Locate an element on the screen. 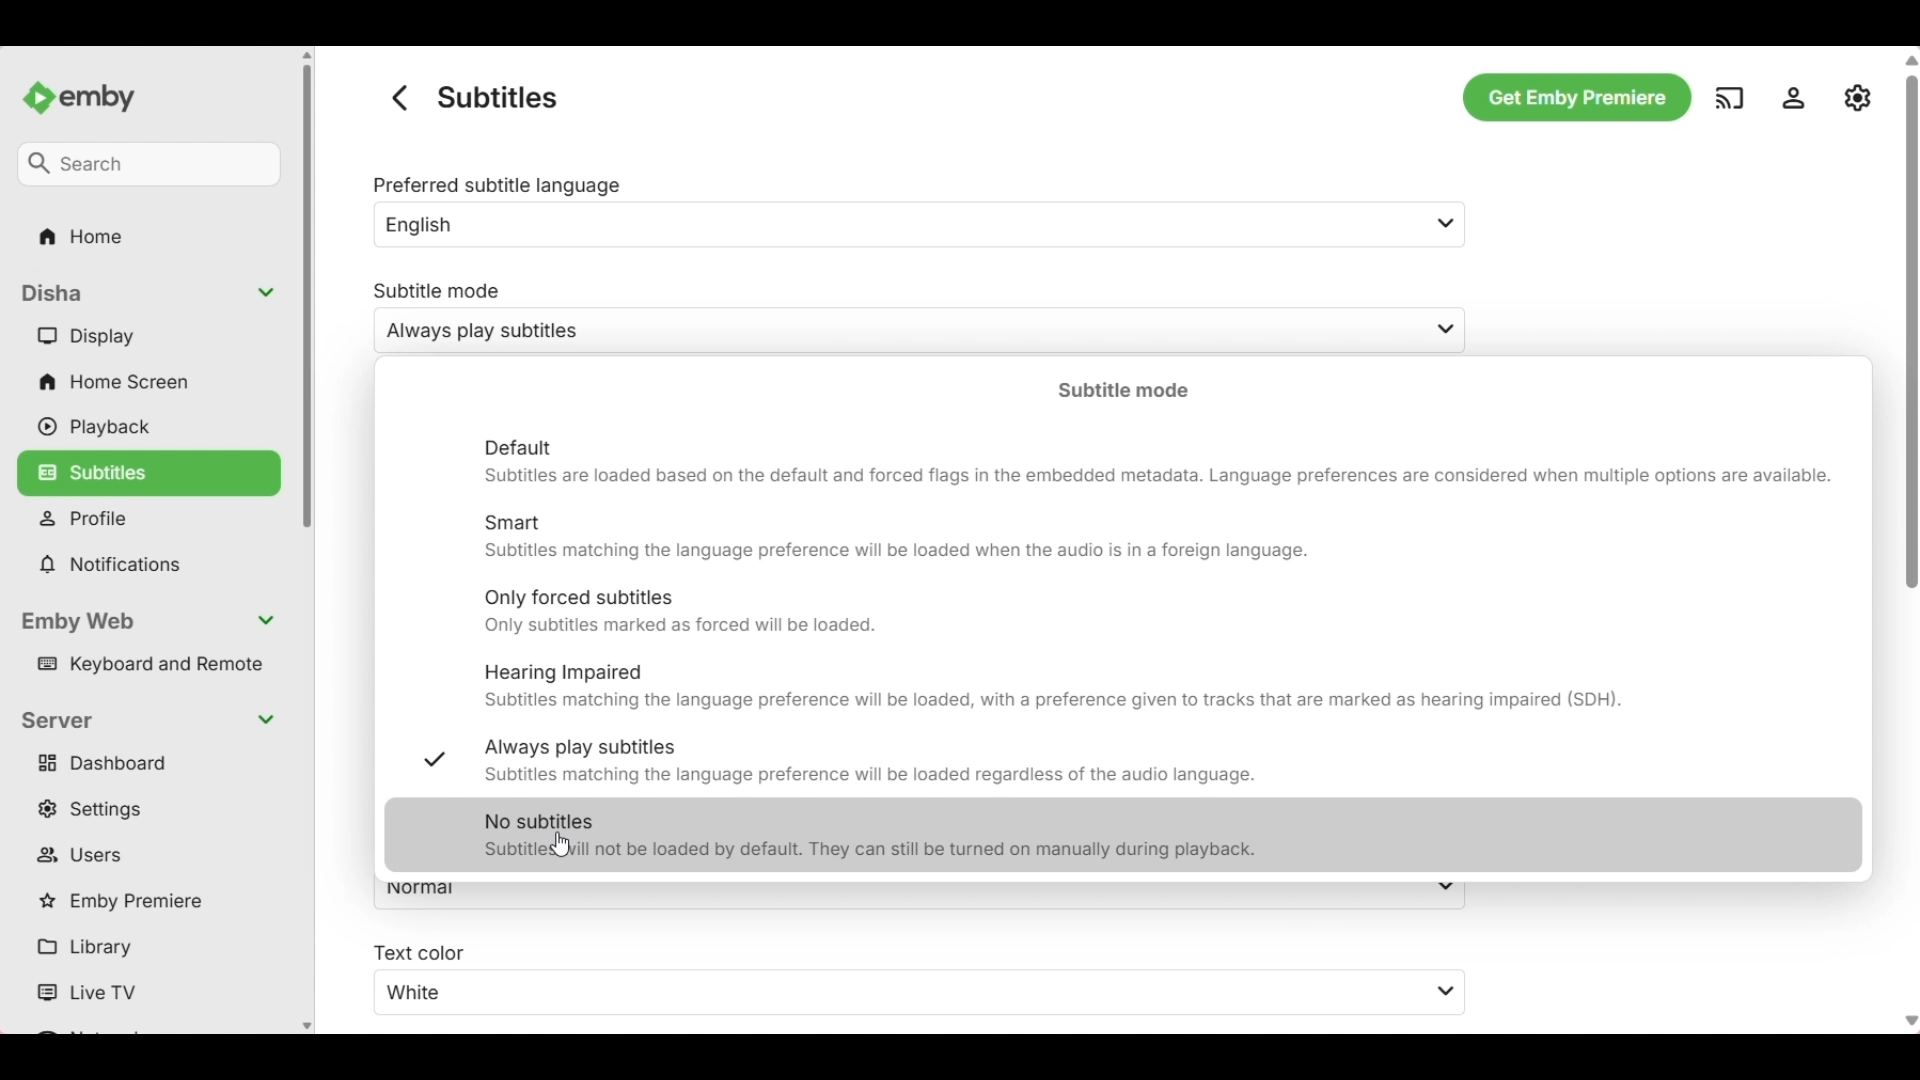 The width and height of the screenshot is (1920, 1080).  is located at coordinates (1571, 95).